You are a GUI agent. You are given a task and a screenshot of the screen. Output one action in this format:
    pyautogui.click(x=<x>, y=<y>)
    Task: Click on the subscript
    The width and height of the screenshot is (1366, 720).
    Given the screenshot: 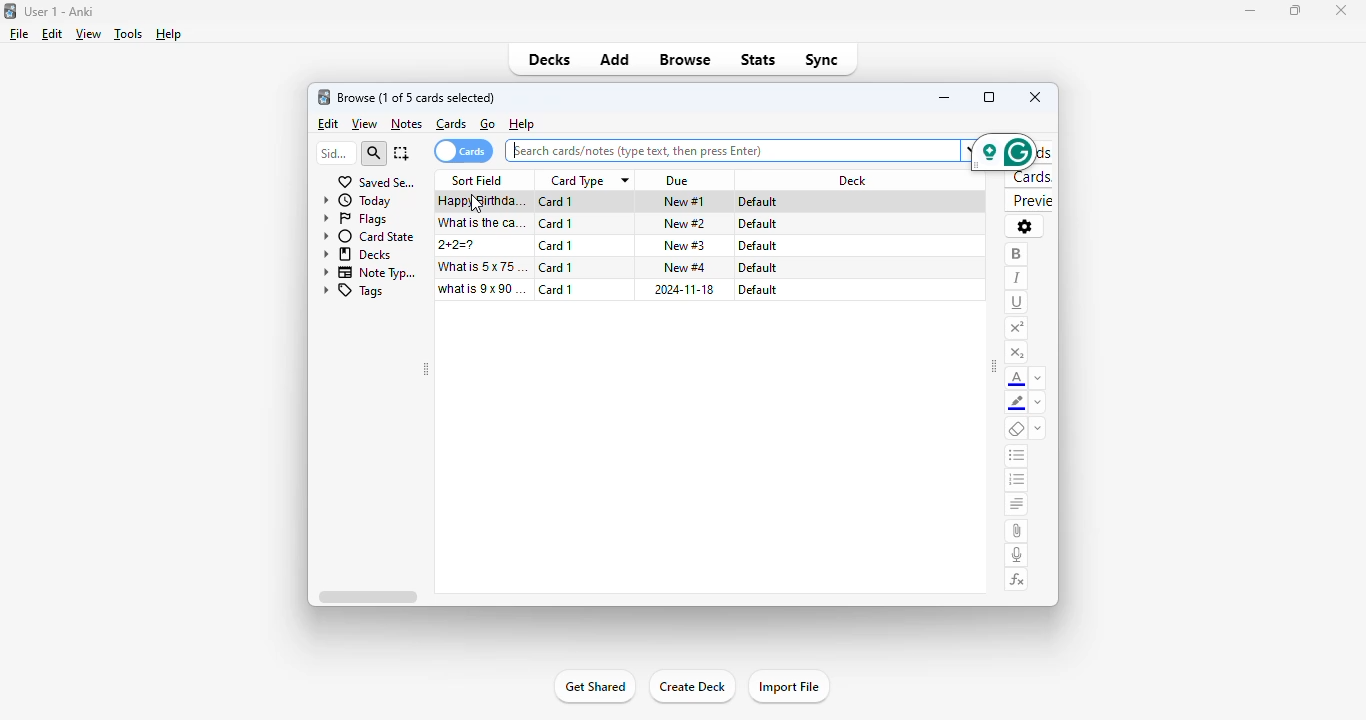 What is the action you would take?
    pyautogui.click(x=1016, y=353)
    